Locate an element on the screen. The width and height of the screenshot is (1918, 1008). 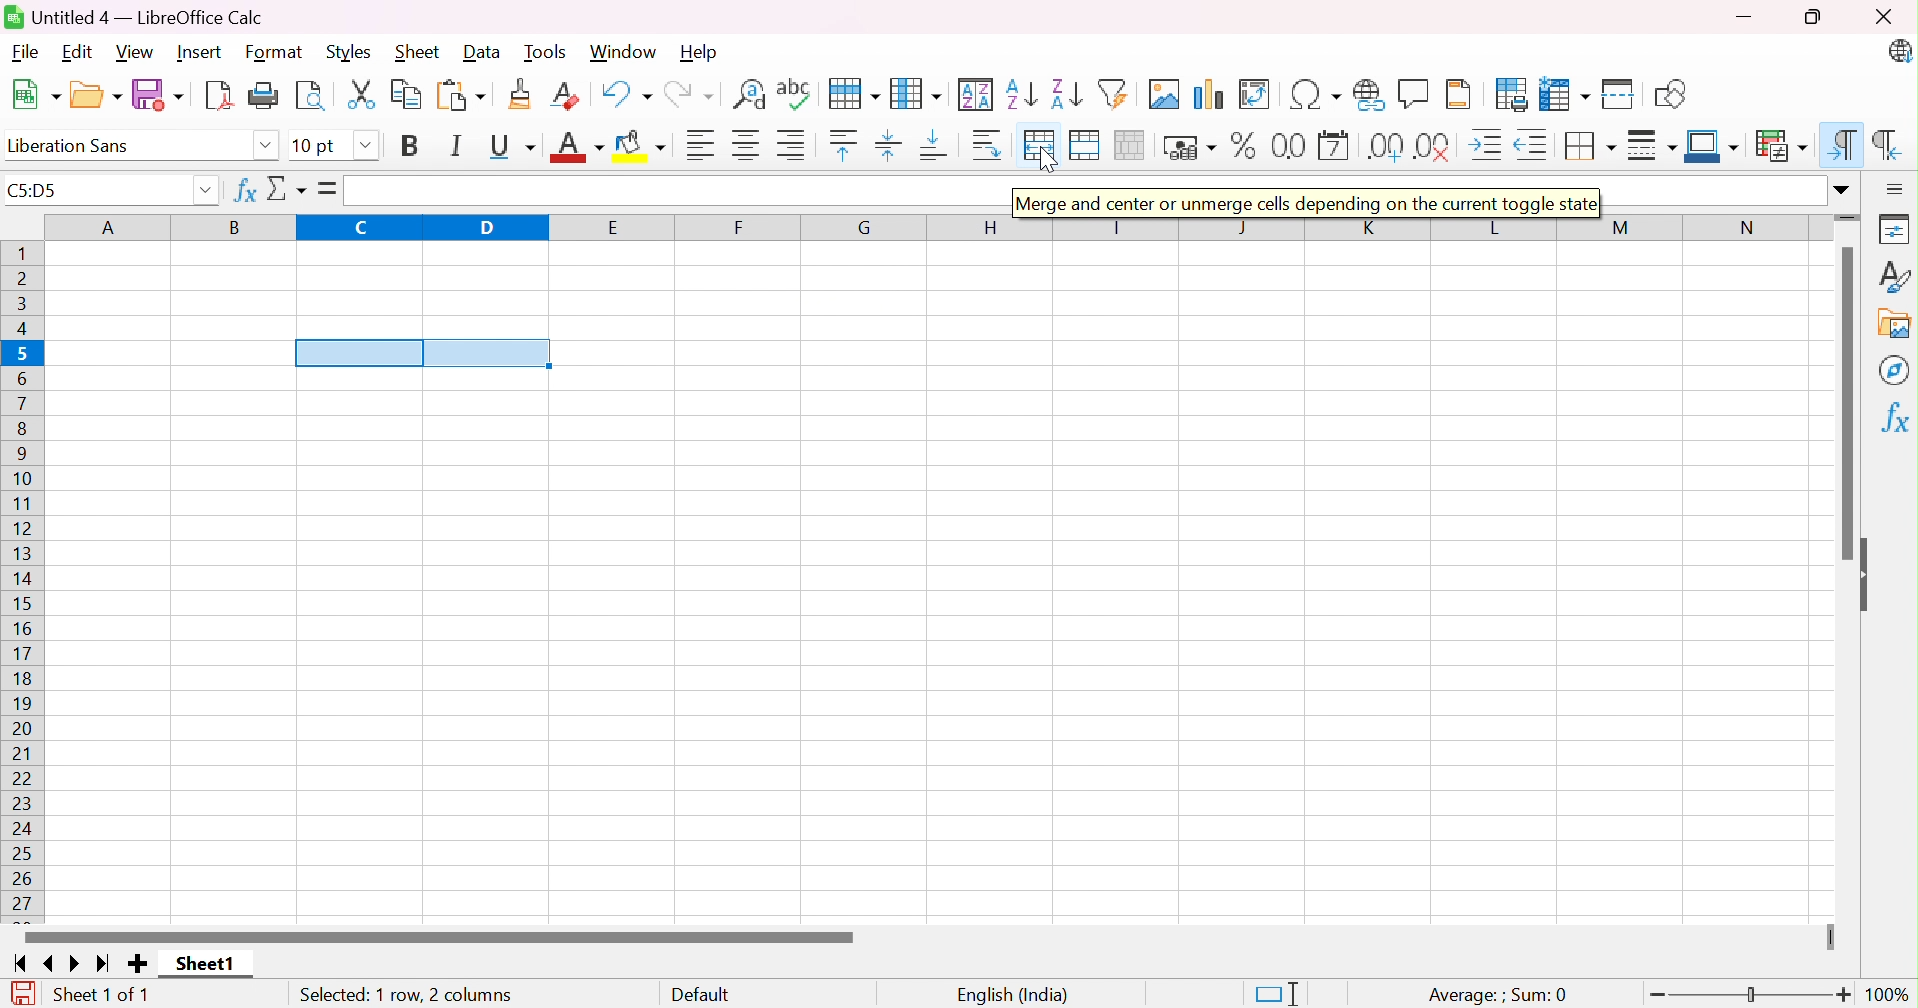
Cut is located at coordinates (364, 95).